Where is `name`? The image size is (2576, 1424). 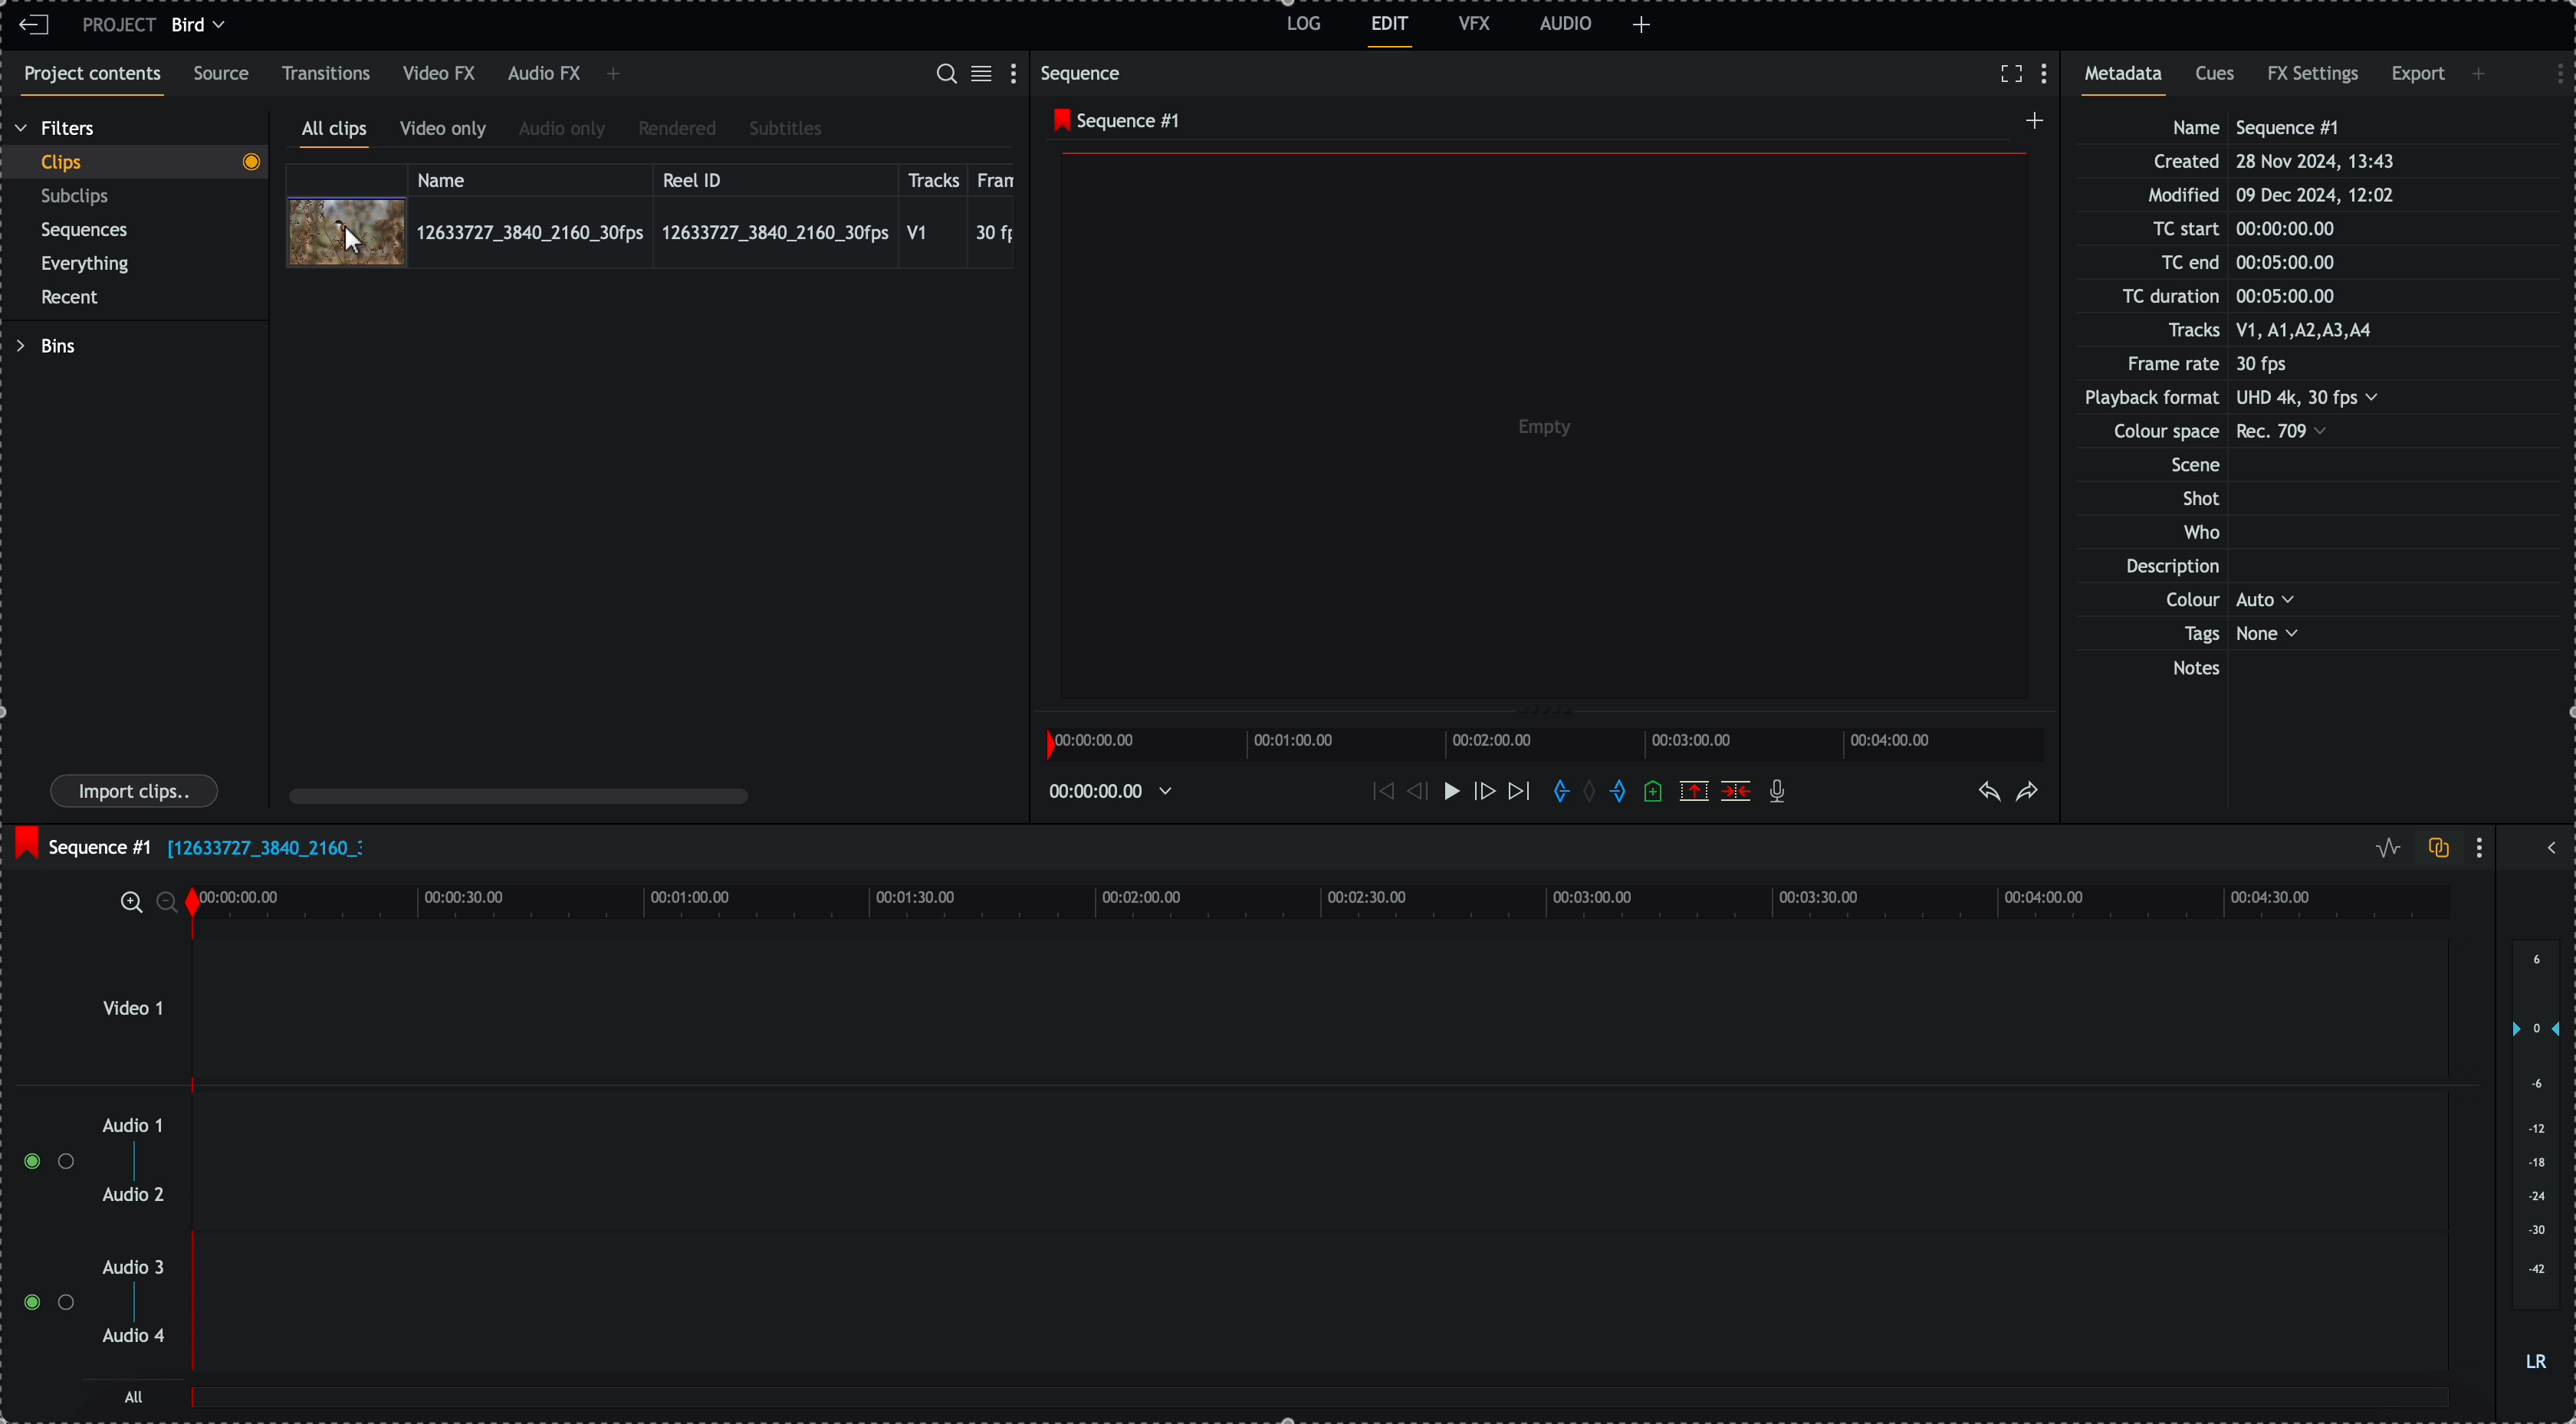 name is located at coordinates (530, 177).